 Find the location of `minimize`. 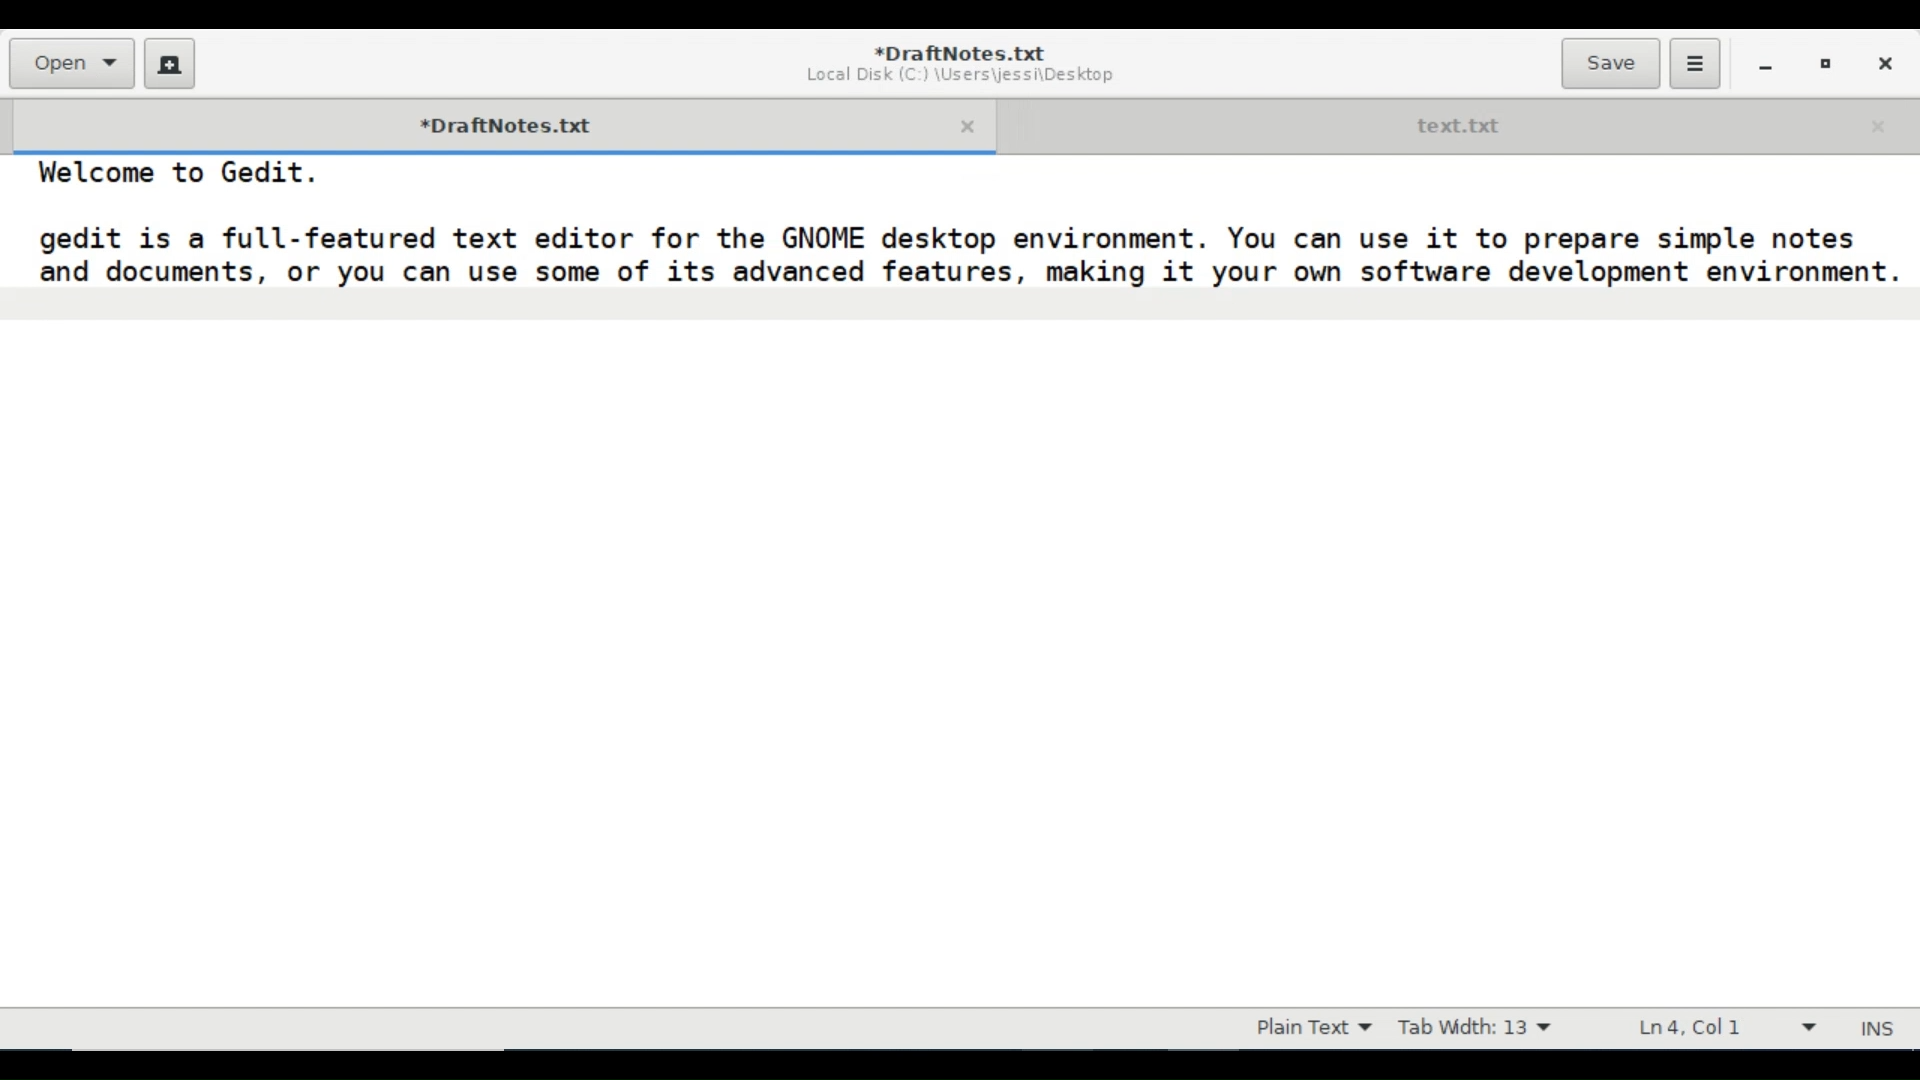

minimize is located at coordinates (1765, 63).